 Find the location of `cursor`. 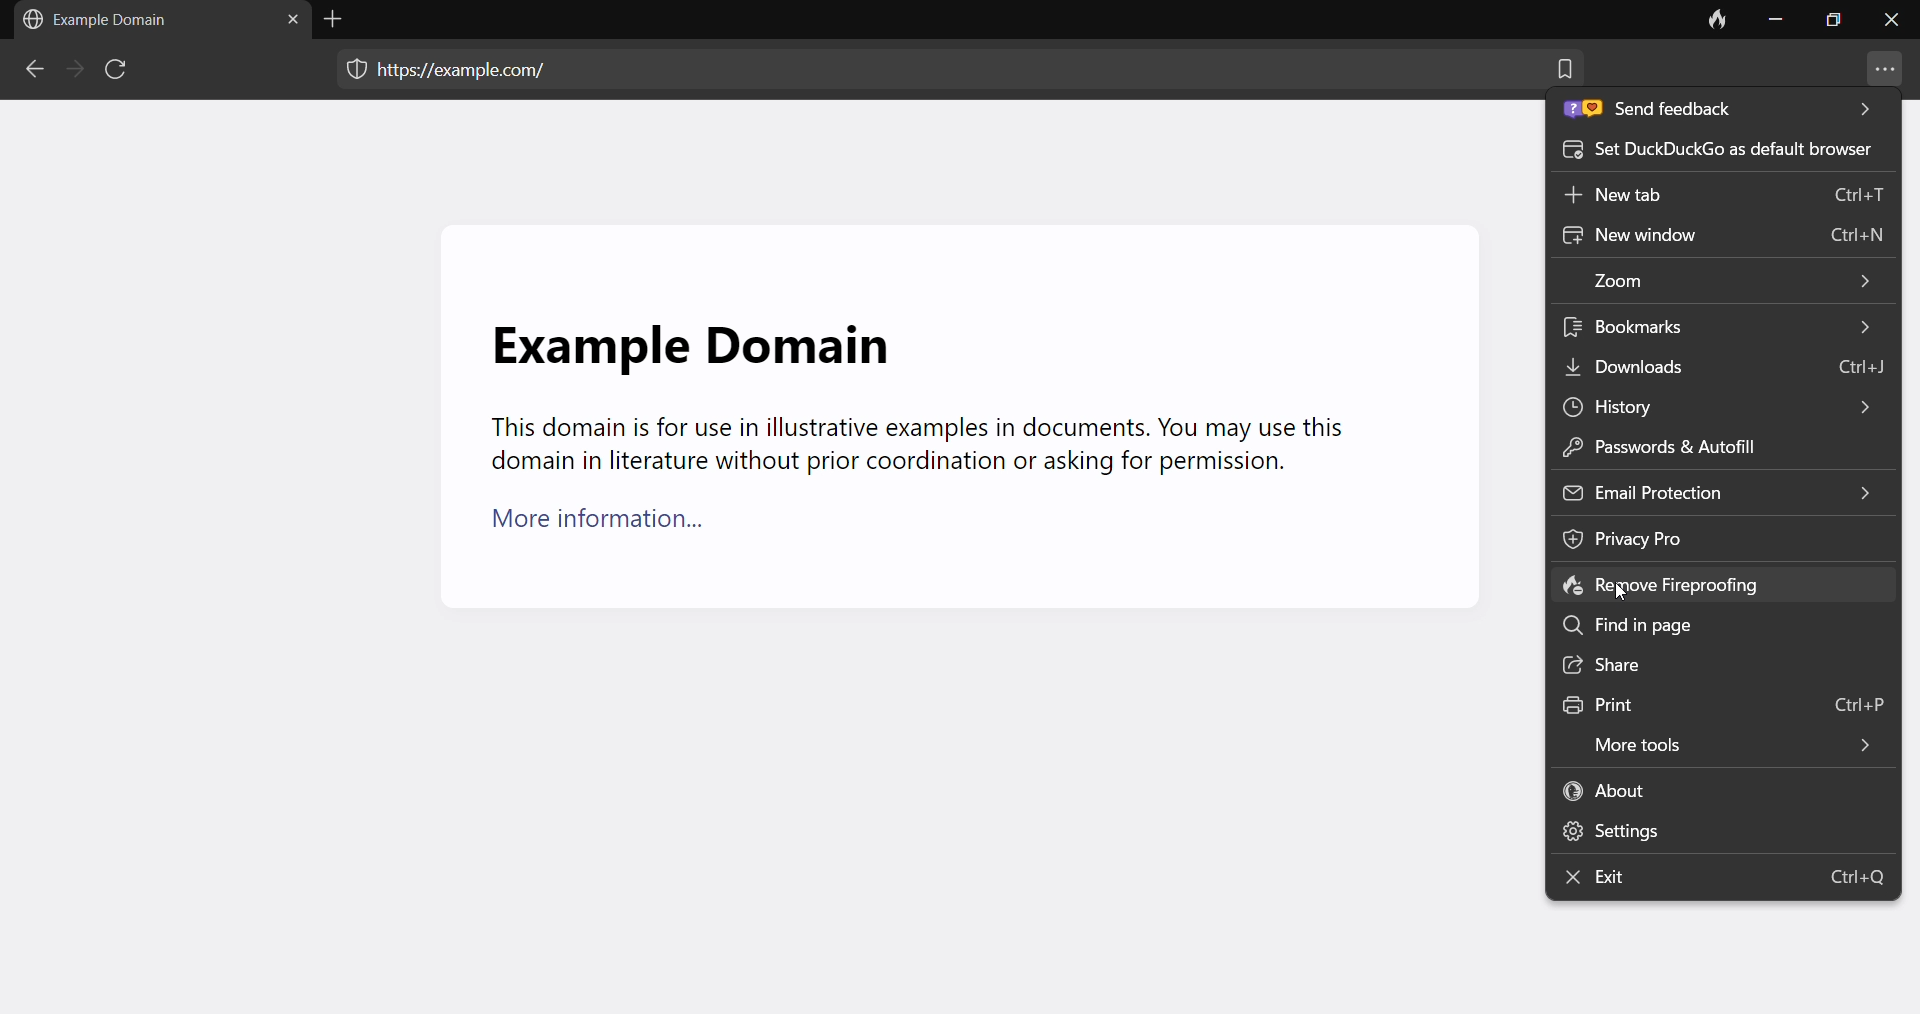

cursor is located at coordinates (1622, 592).